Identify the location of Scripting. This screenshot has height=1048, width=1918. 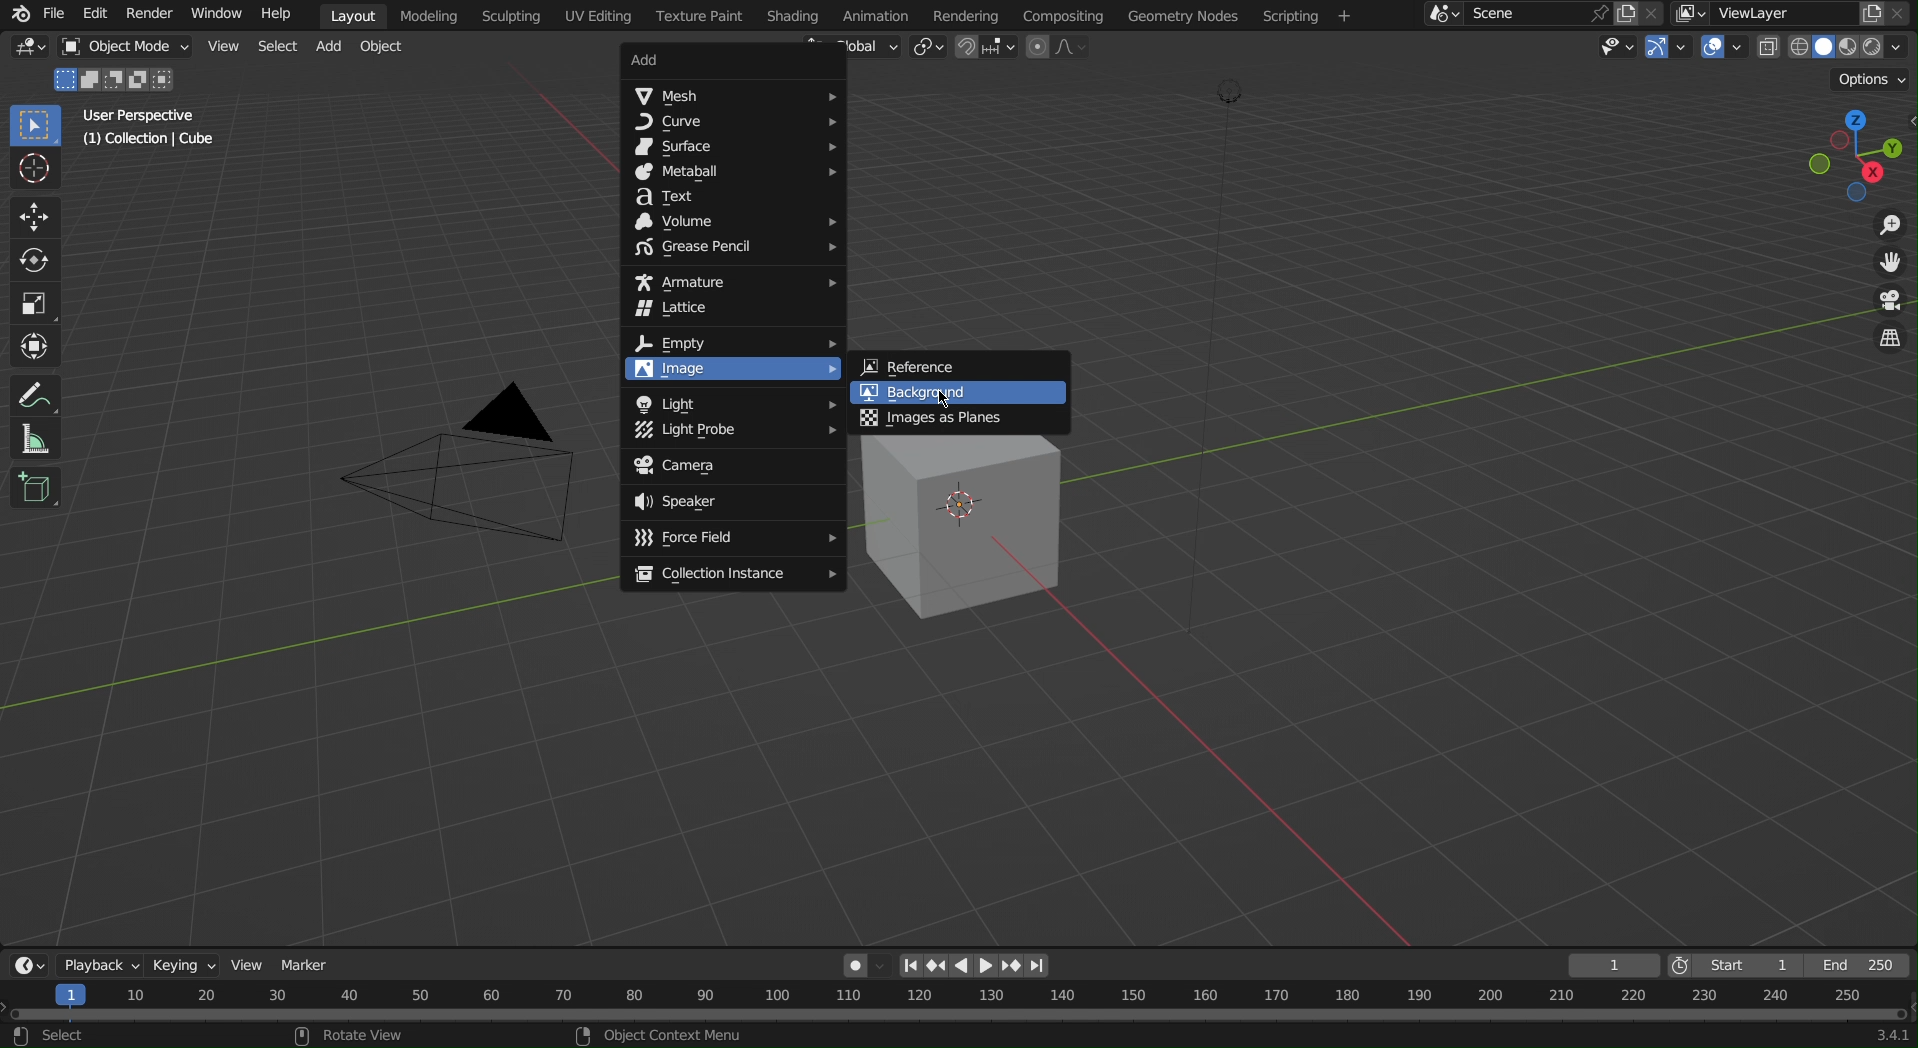
(1305, 18).